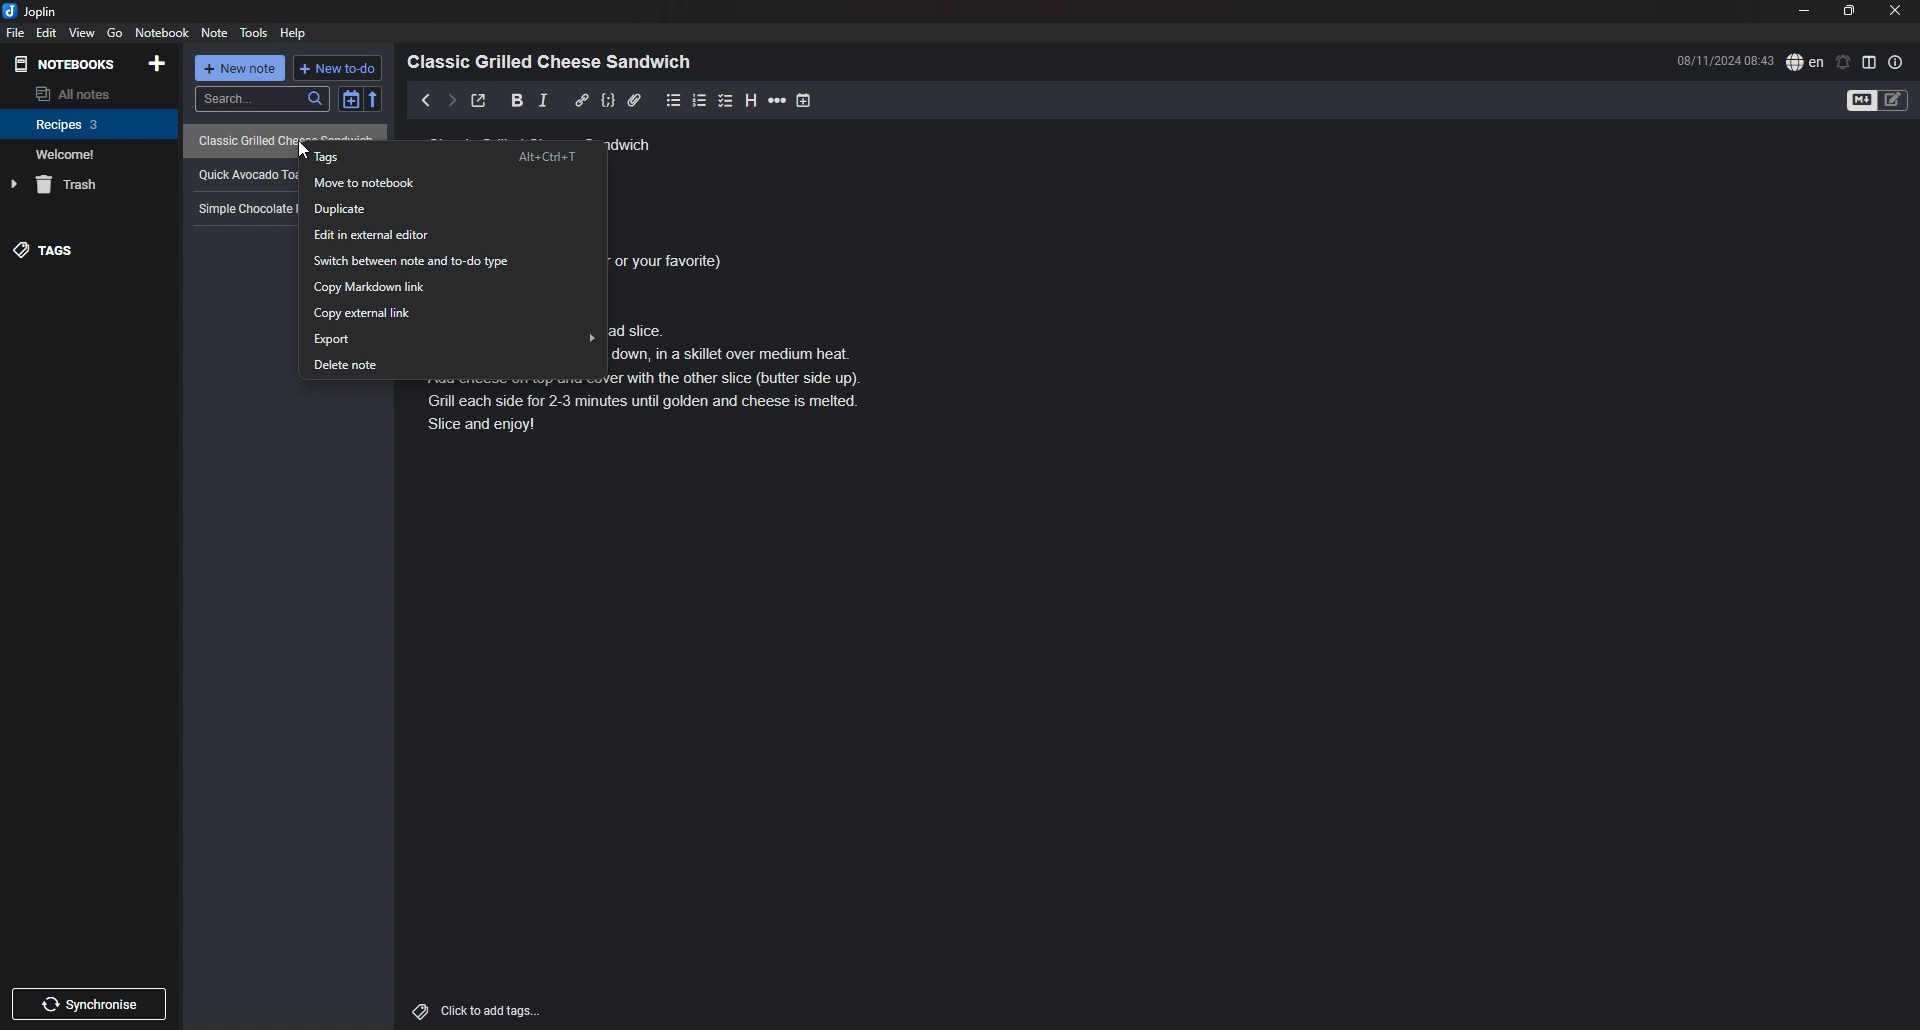  I want to click on delete note, so click(455, 363).